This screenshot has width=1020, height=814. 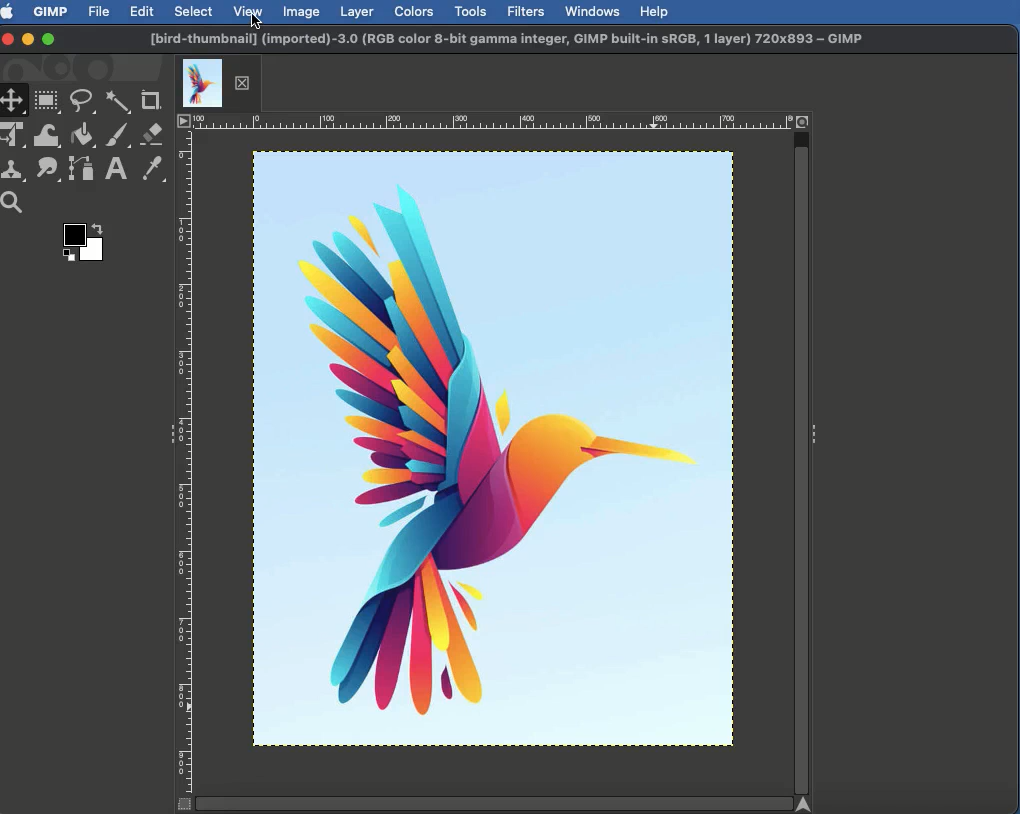 What do you see at coordinates (151, 101) in the screenshot?
I see `Crop` at bounding box center [151, 101].